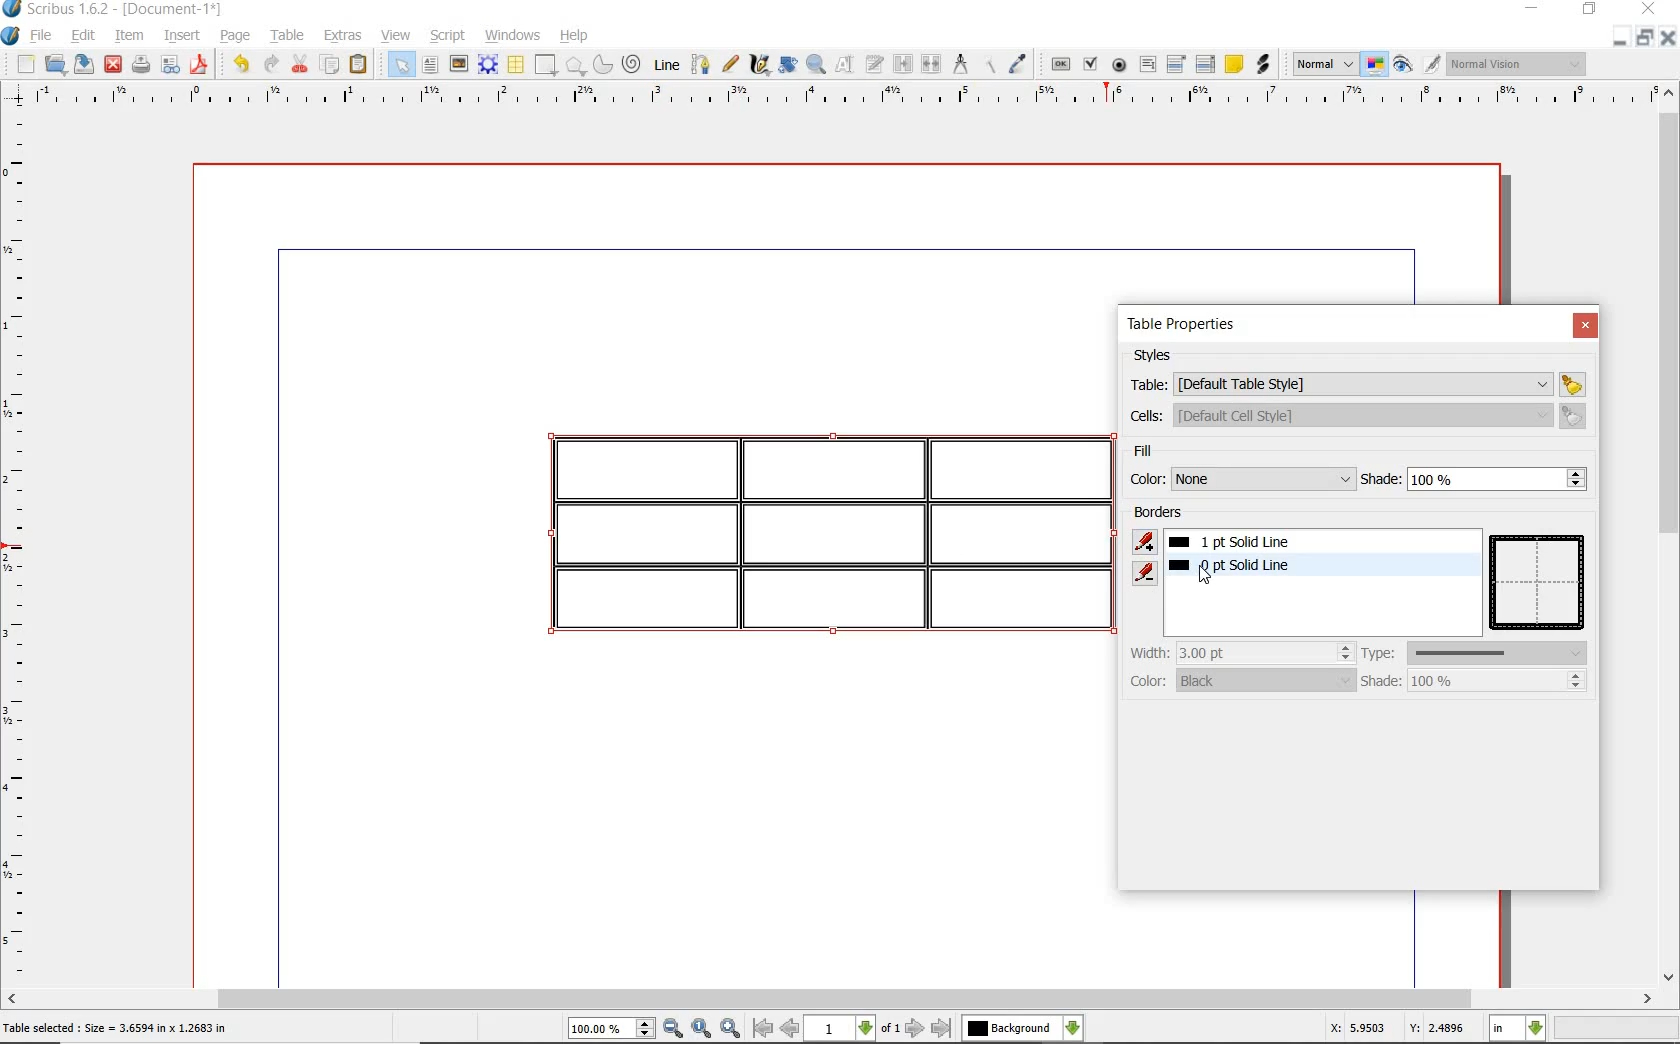 Image resolution: width=1680 pixels, height=1044 pixels. What do you see at coordinates (1357, 383) in the screenshot?
I see `table` at bounding box center [1357, 383].